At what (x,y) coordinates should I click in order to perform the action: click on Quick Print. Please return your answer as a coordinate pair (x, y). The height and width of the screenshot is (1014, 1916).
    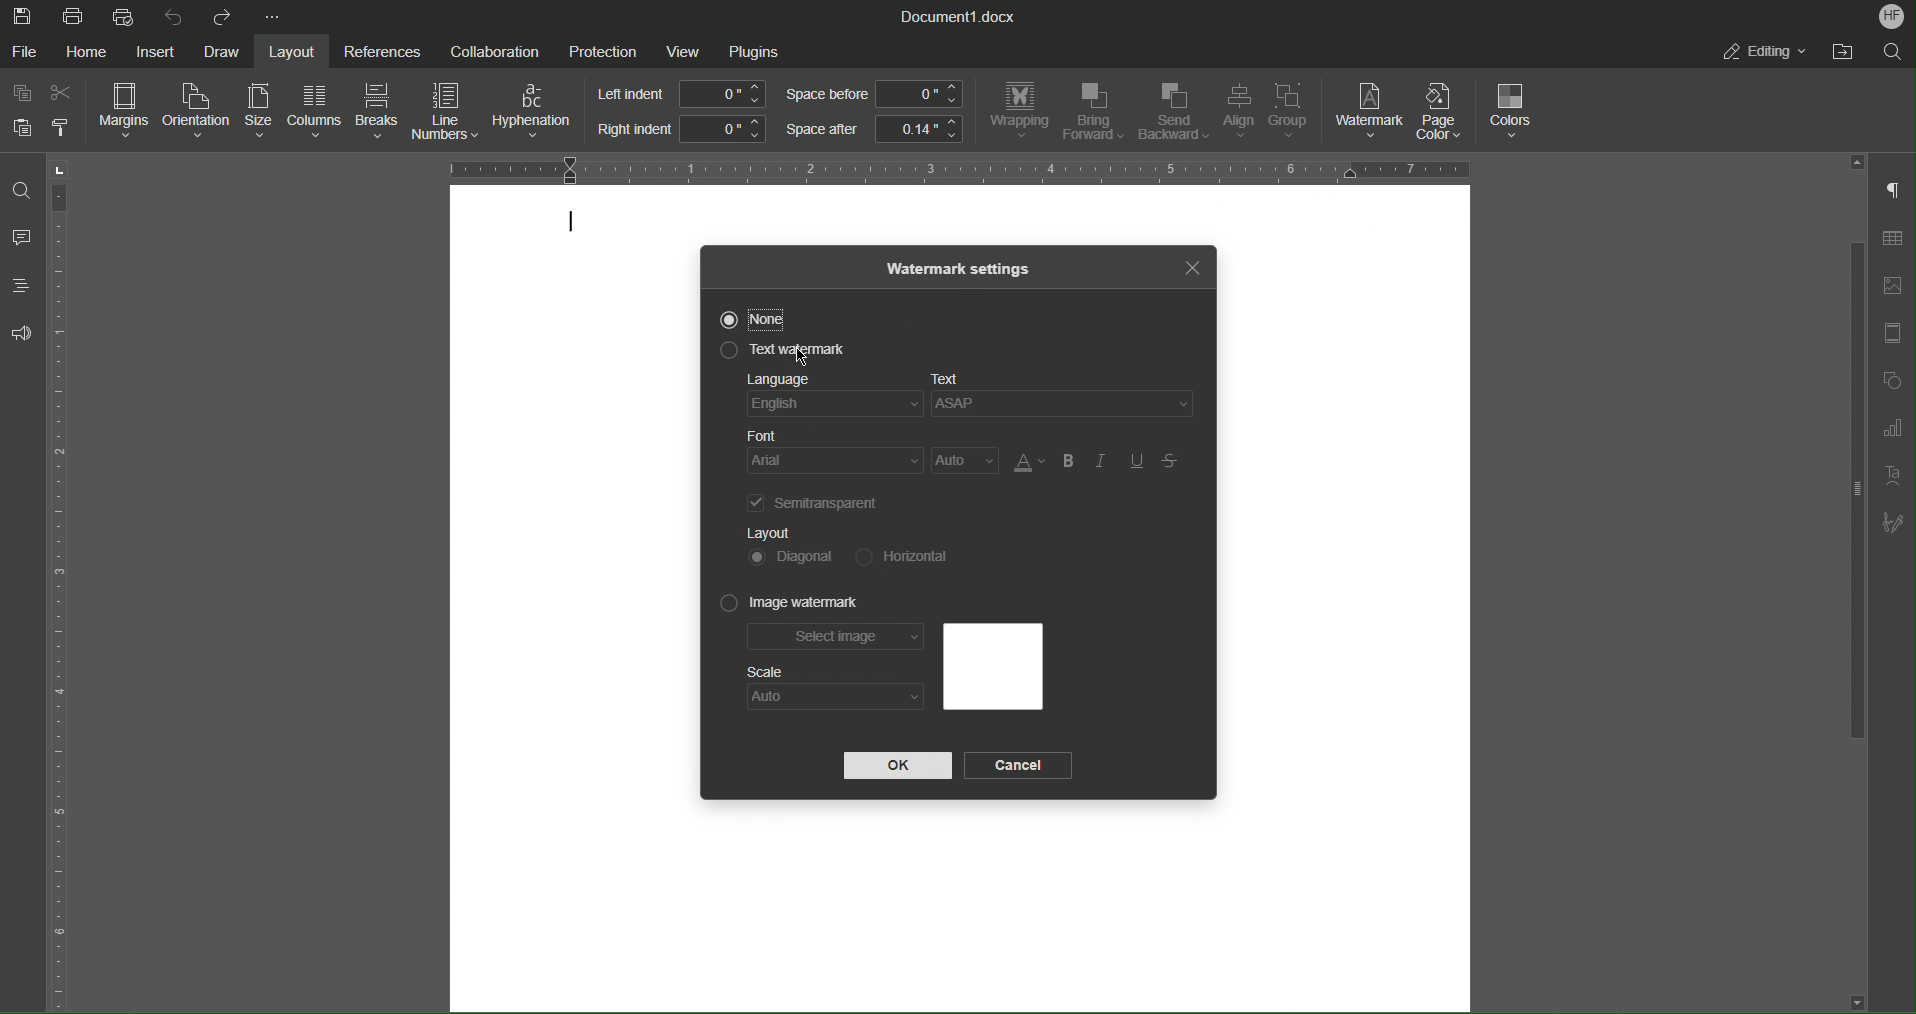
    Looking at the image, I should click on (125, 16).